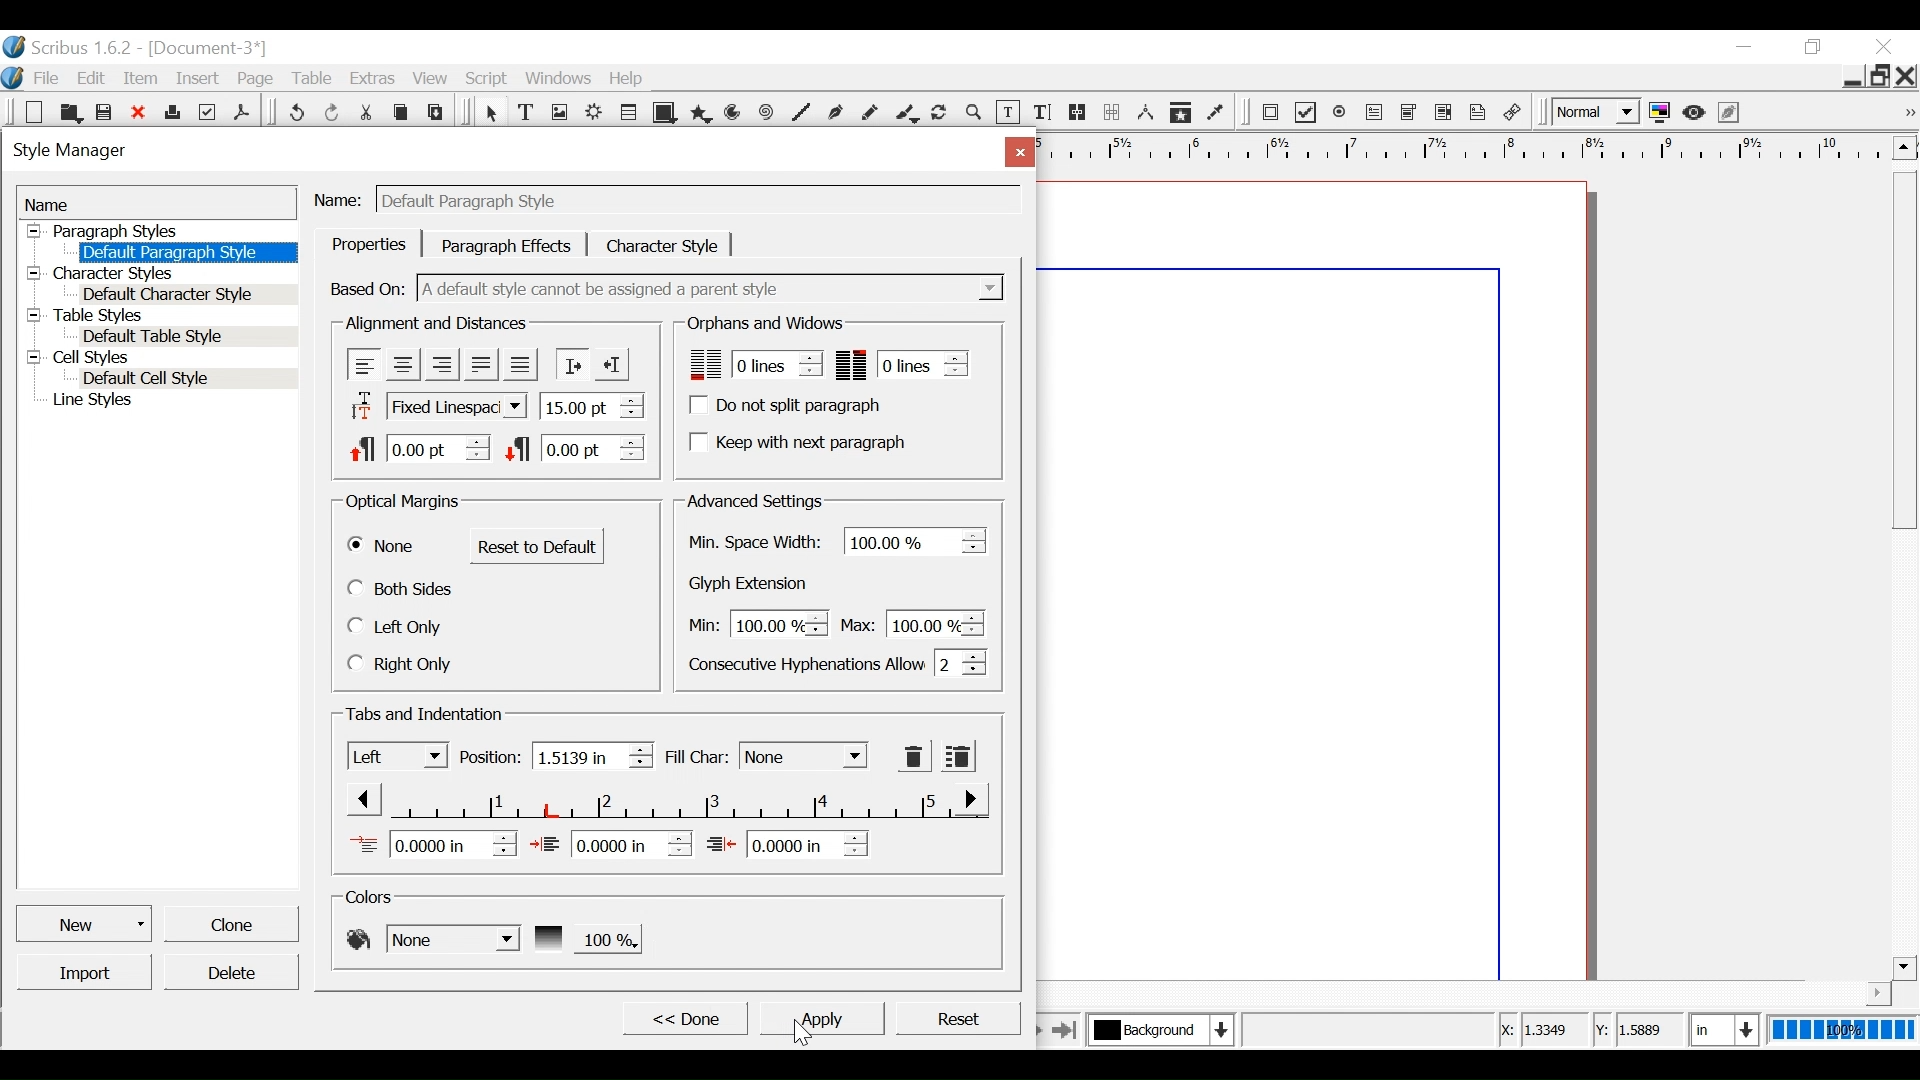 This screenshot has height=1080, width=1920. I want to click on Reset to Default, so click(537, 546).